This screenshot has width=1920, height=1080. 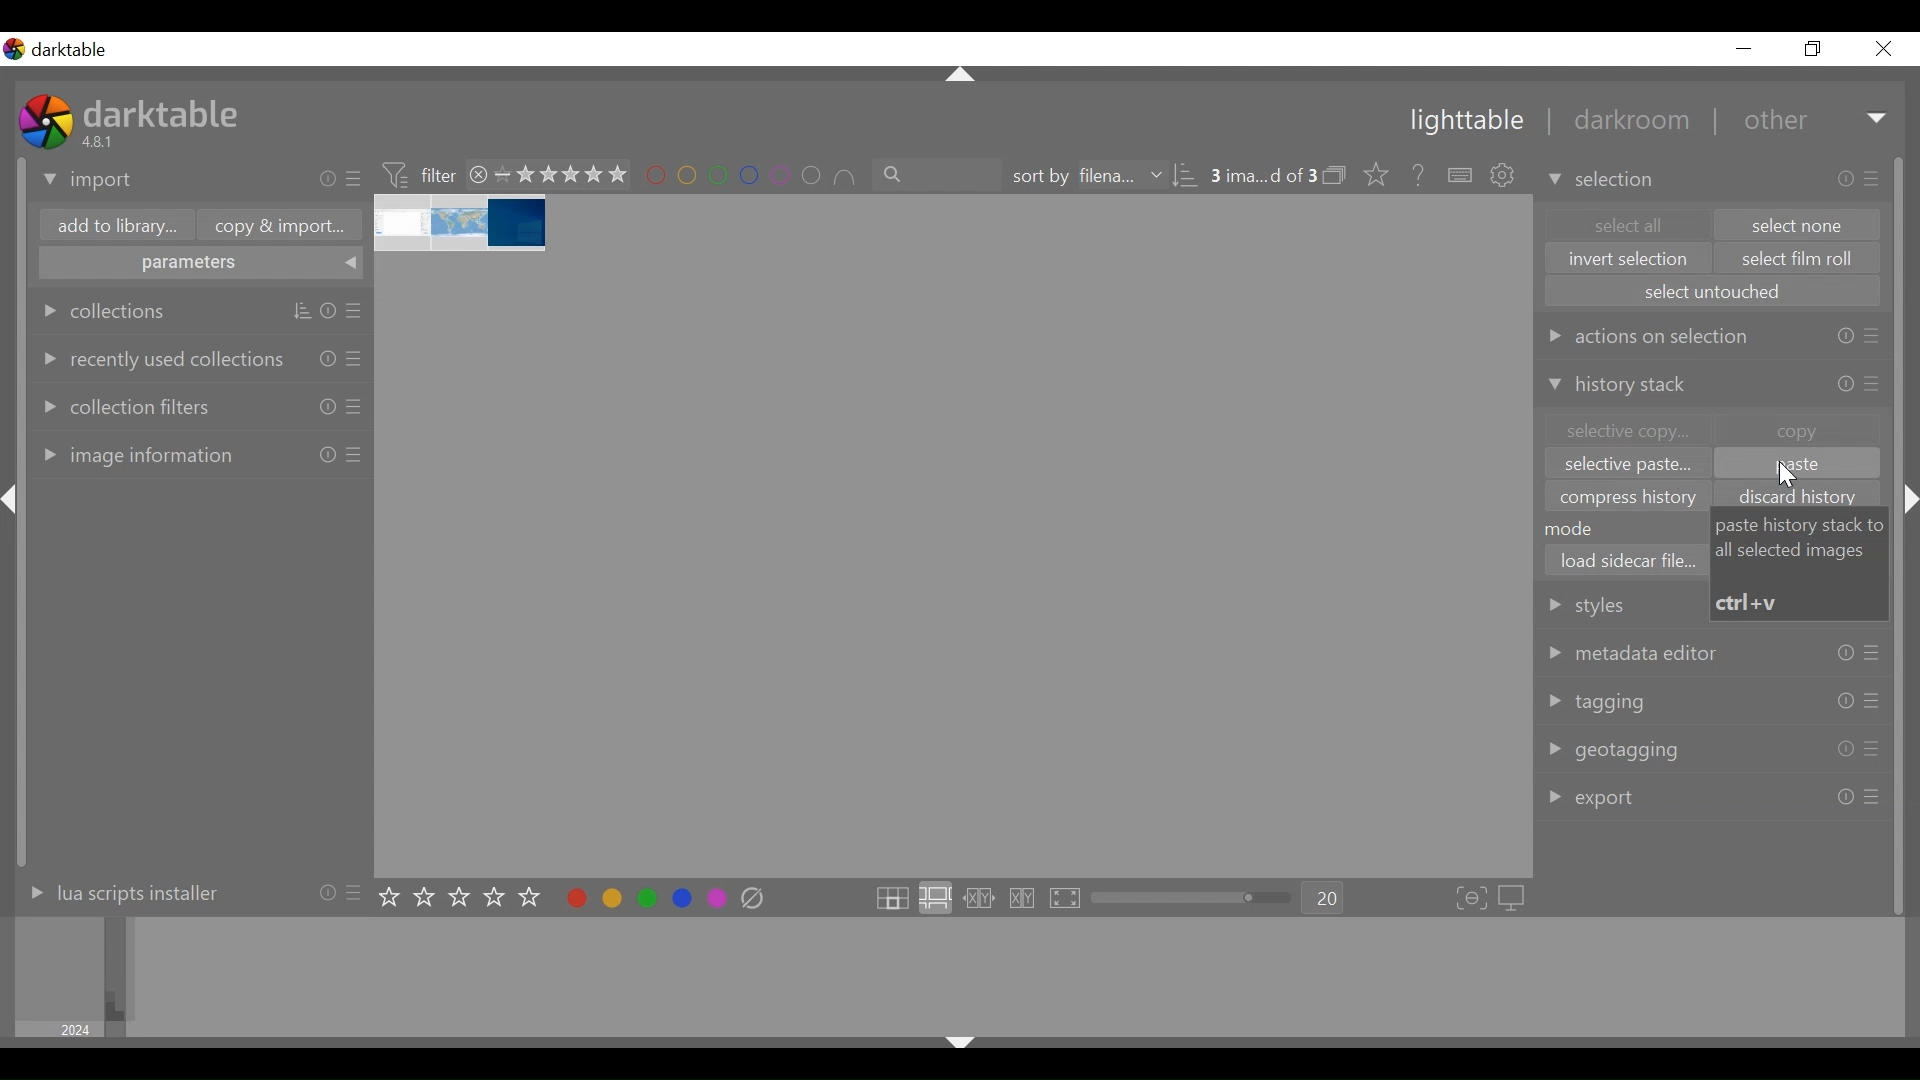 I want to click on define shortcuts, so click(x=1462, y=176).